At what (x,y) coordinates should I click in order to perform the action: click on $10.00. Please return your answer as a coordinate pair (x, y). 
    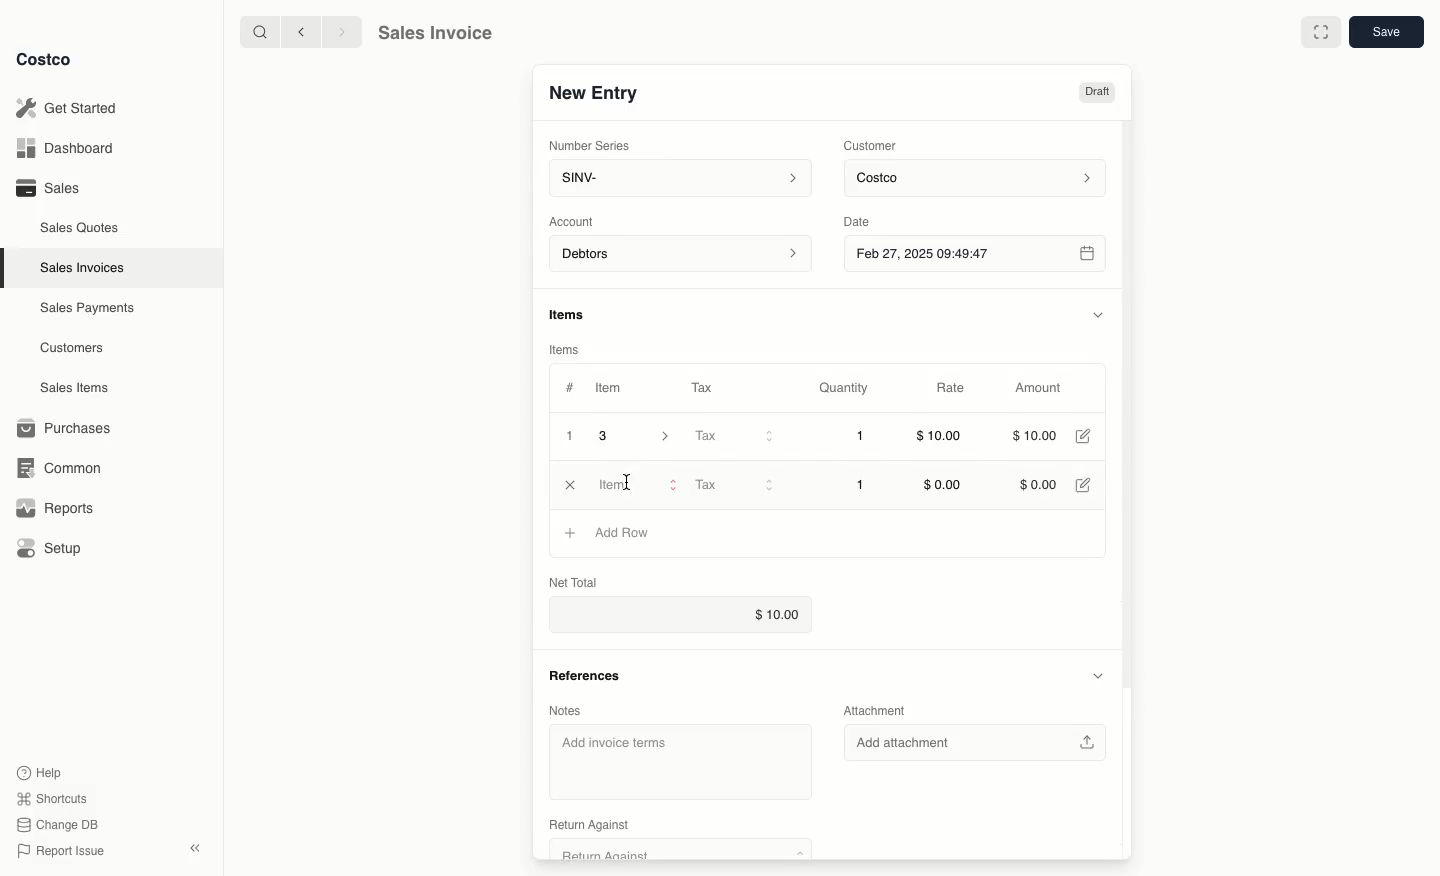
    Looking at the image, I should click on (940, 439).